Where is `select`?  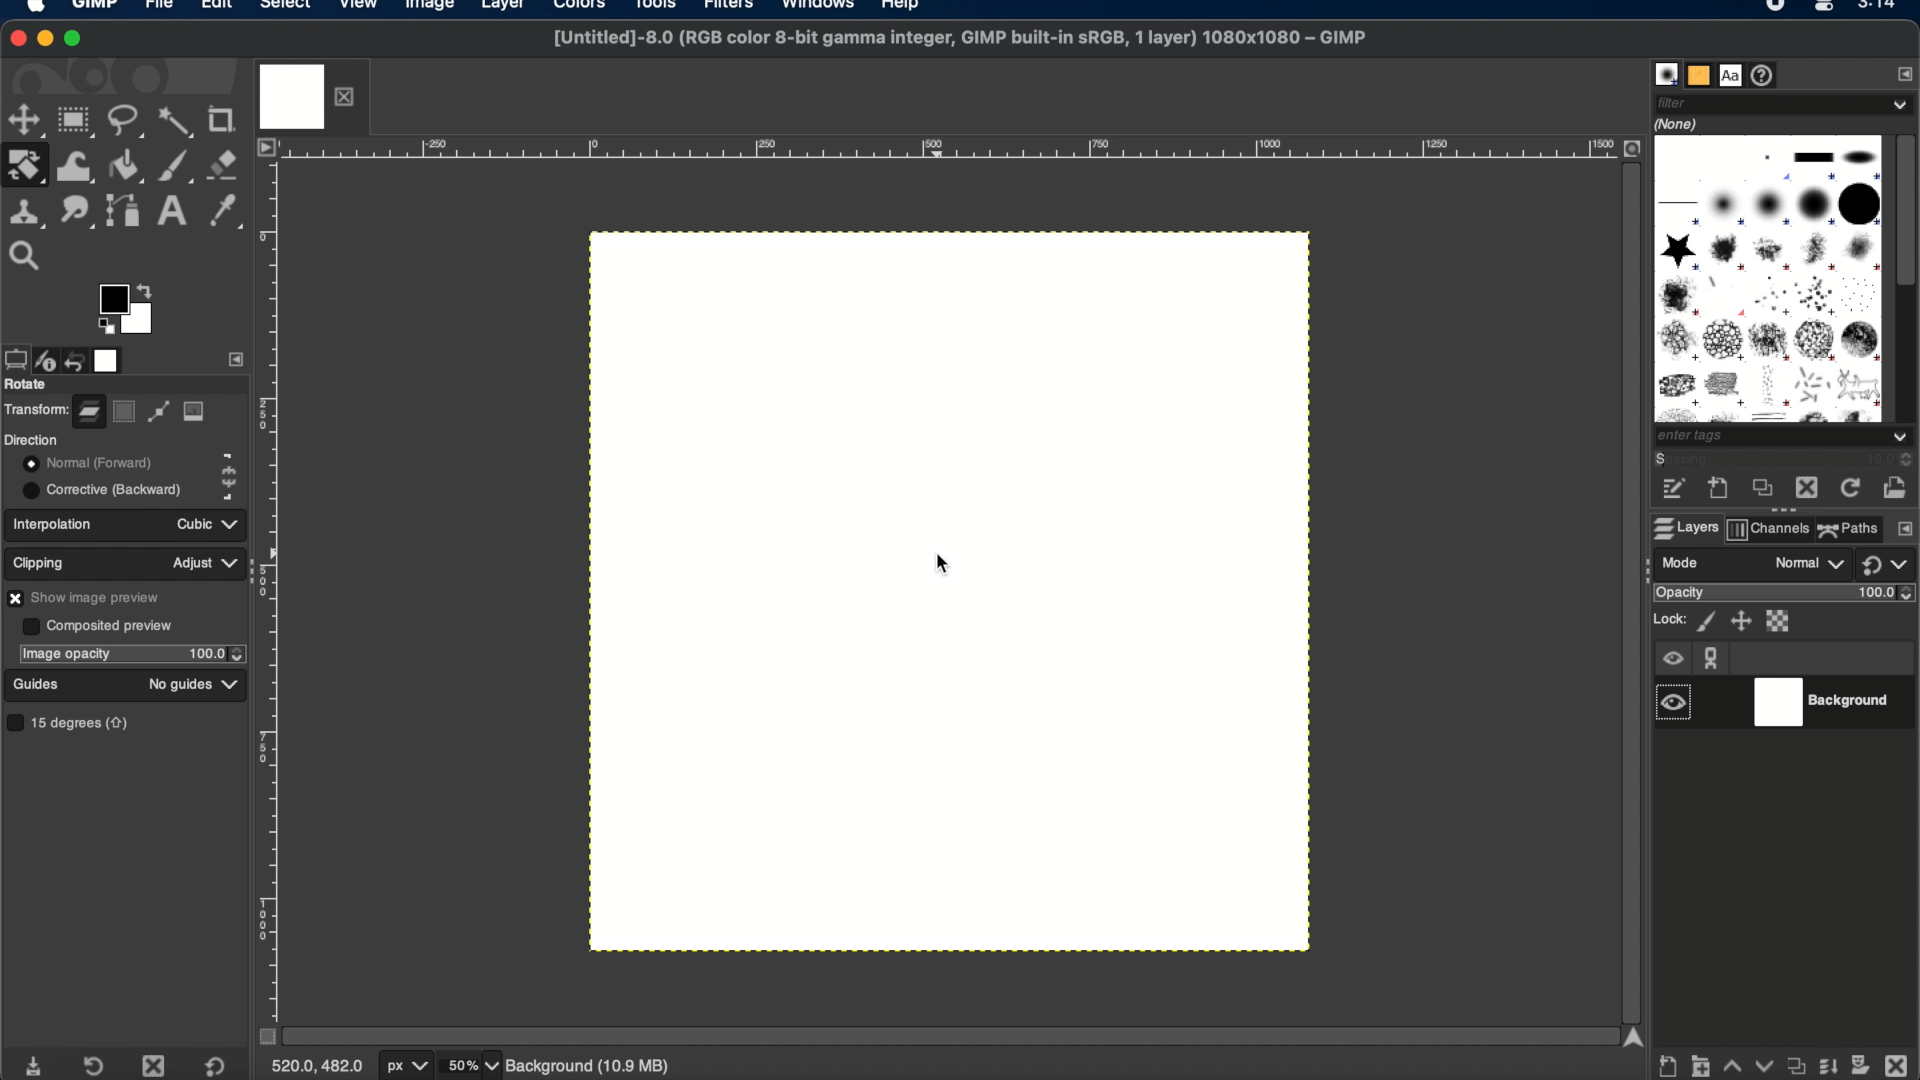
select is located at coordinates (285, 8).